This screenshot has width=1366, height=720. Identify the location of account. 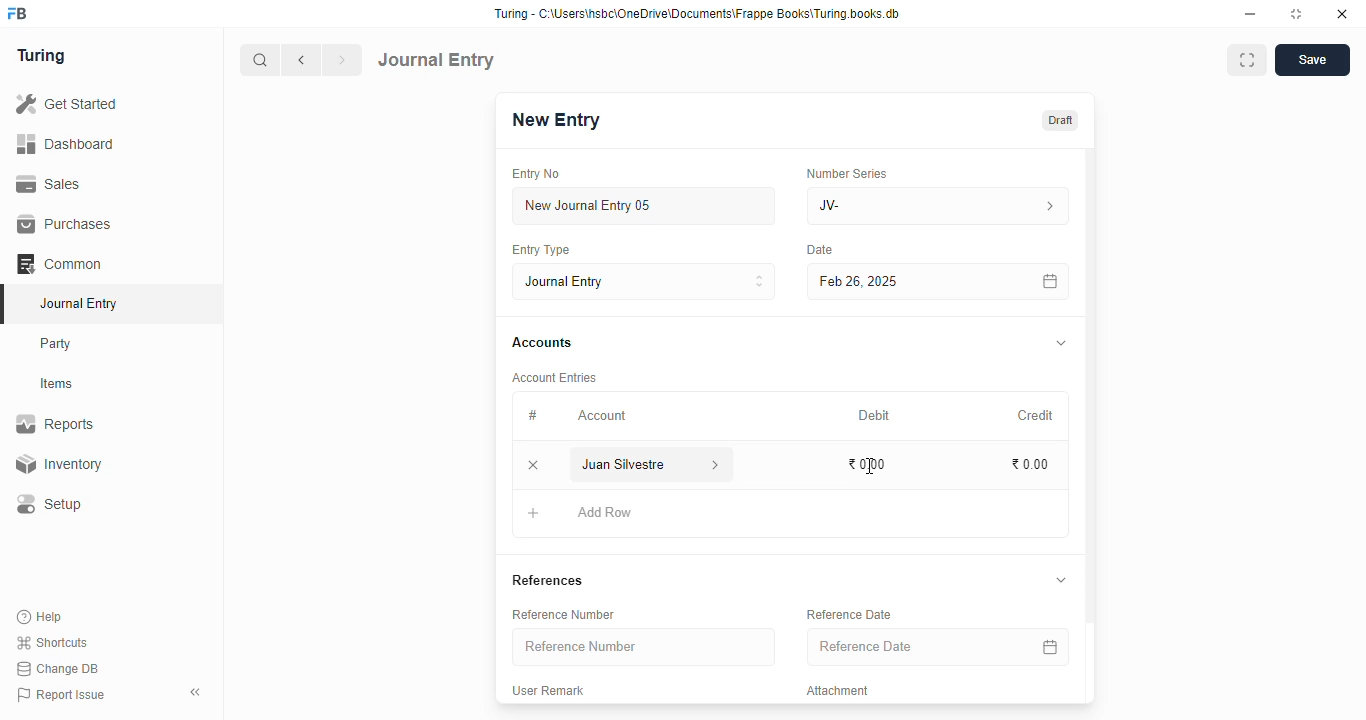
(602, 415).